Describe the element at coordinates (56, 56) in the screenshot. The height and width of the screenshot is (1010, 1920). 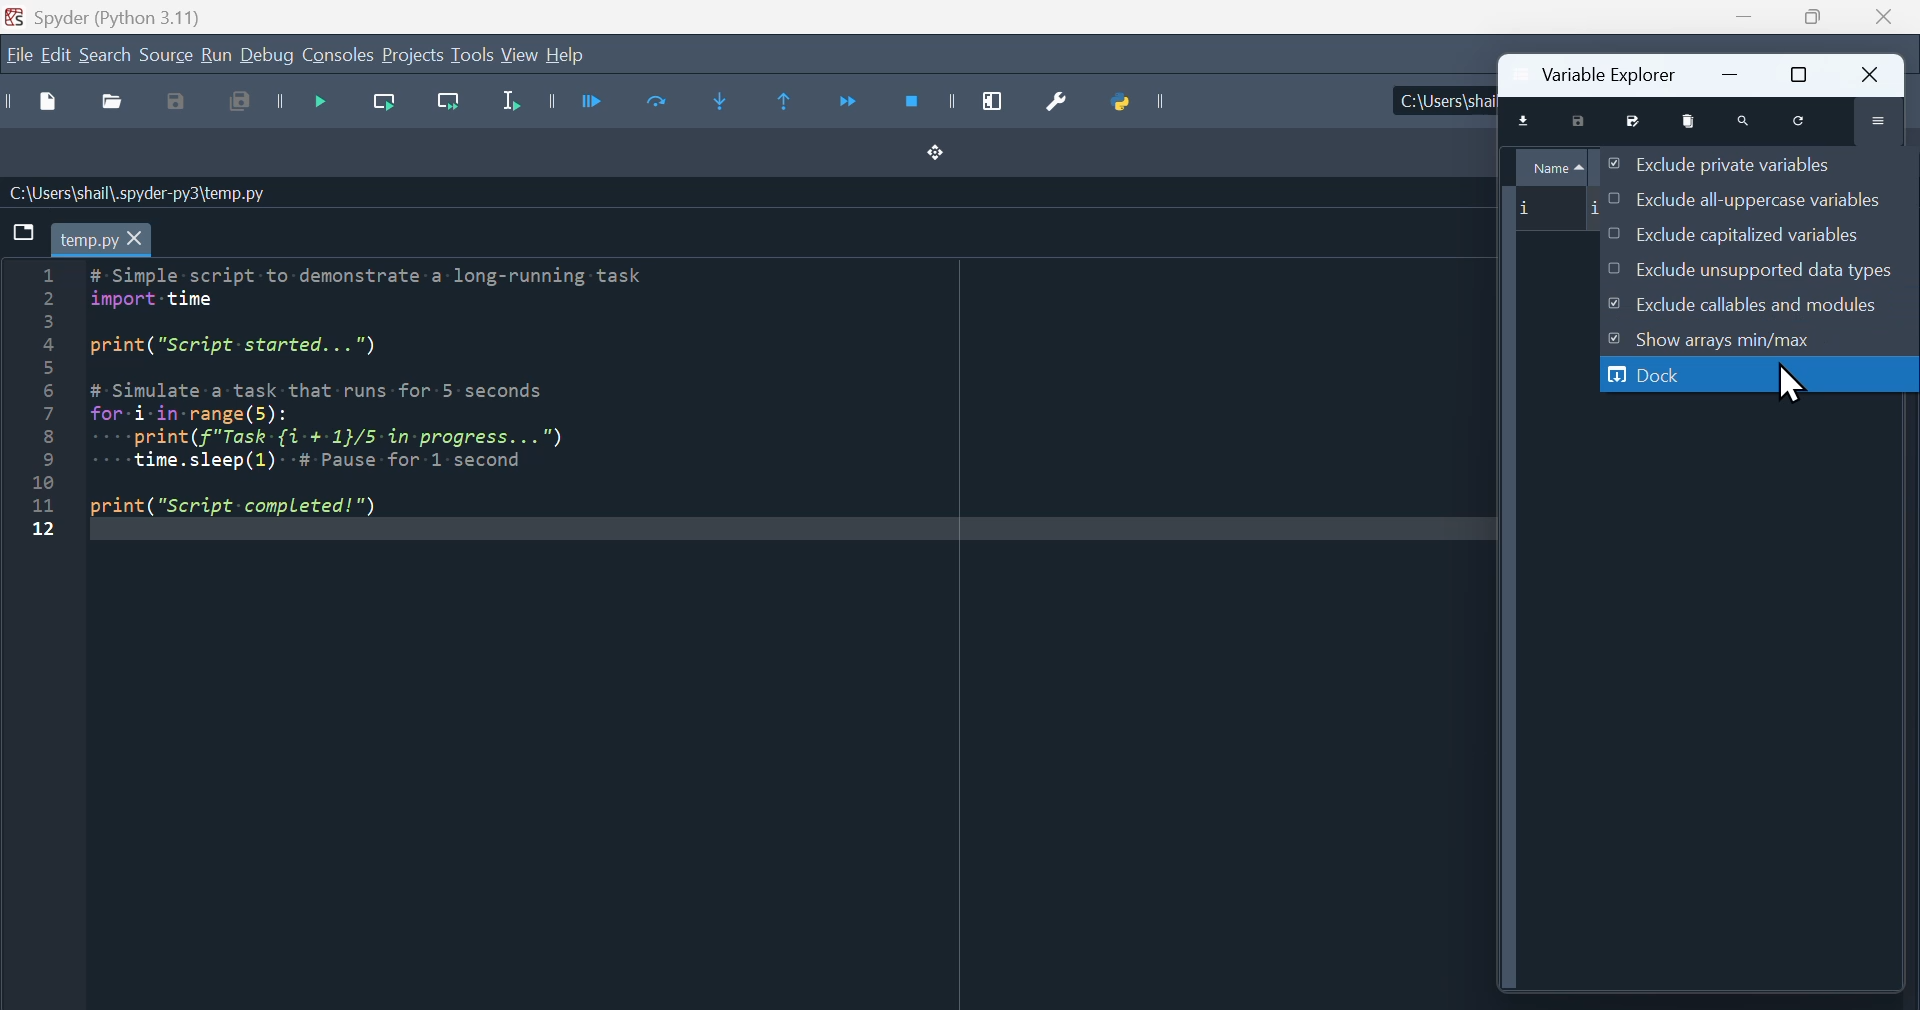
I see `edit` at that location.